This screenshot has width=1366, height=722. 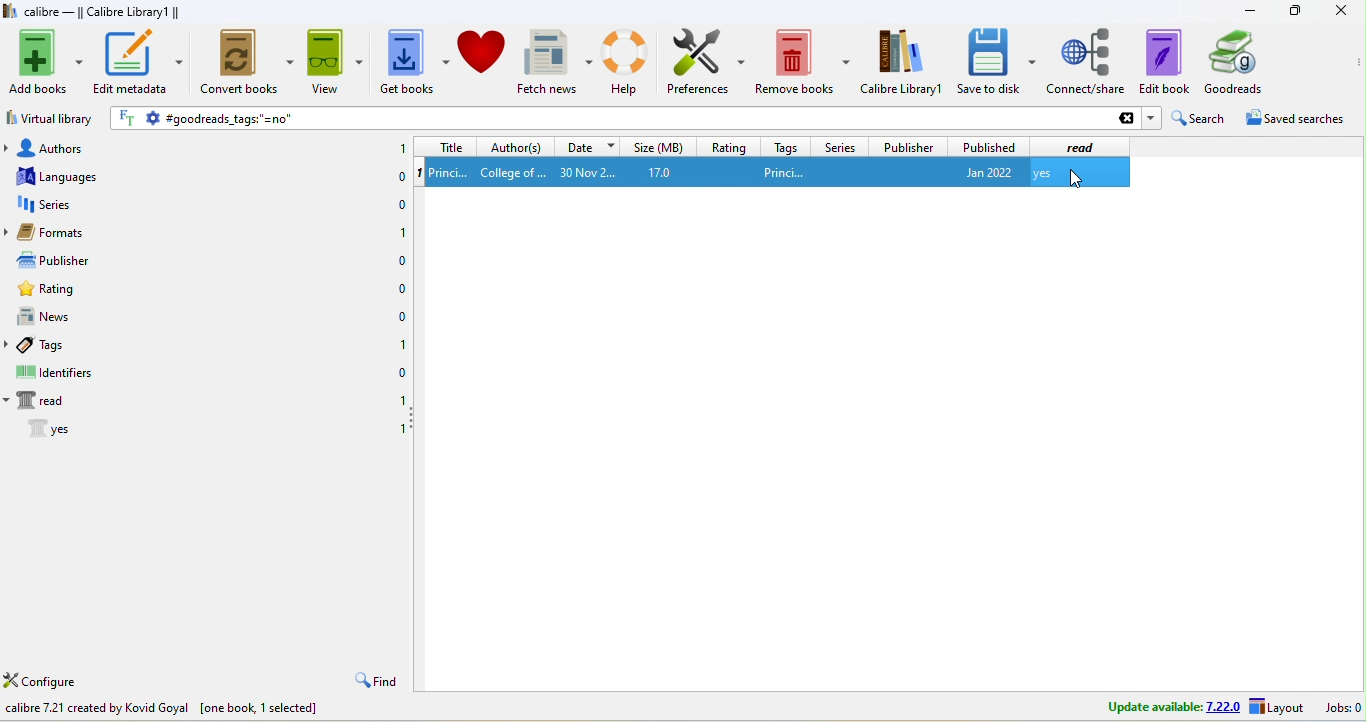 What do you see at coordinates (57, 373) in the screenshot?
I see `identifiers` at bounding box center [57, 373].